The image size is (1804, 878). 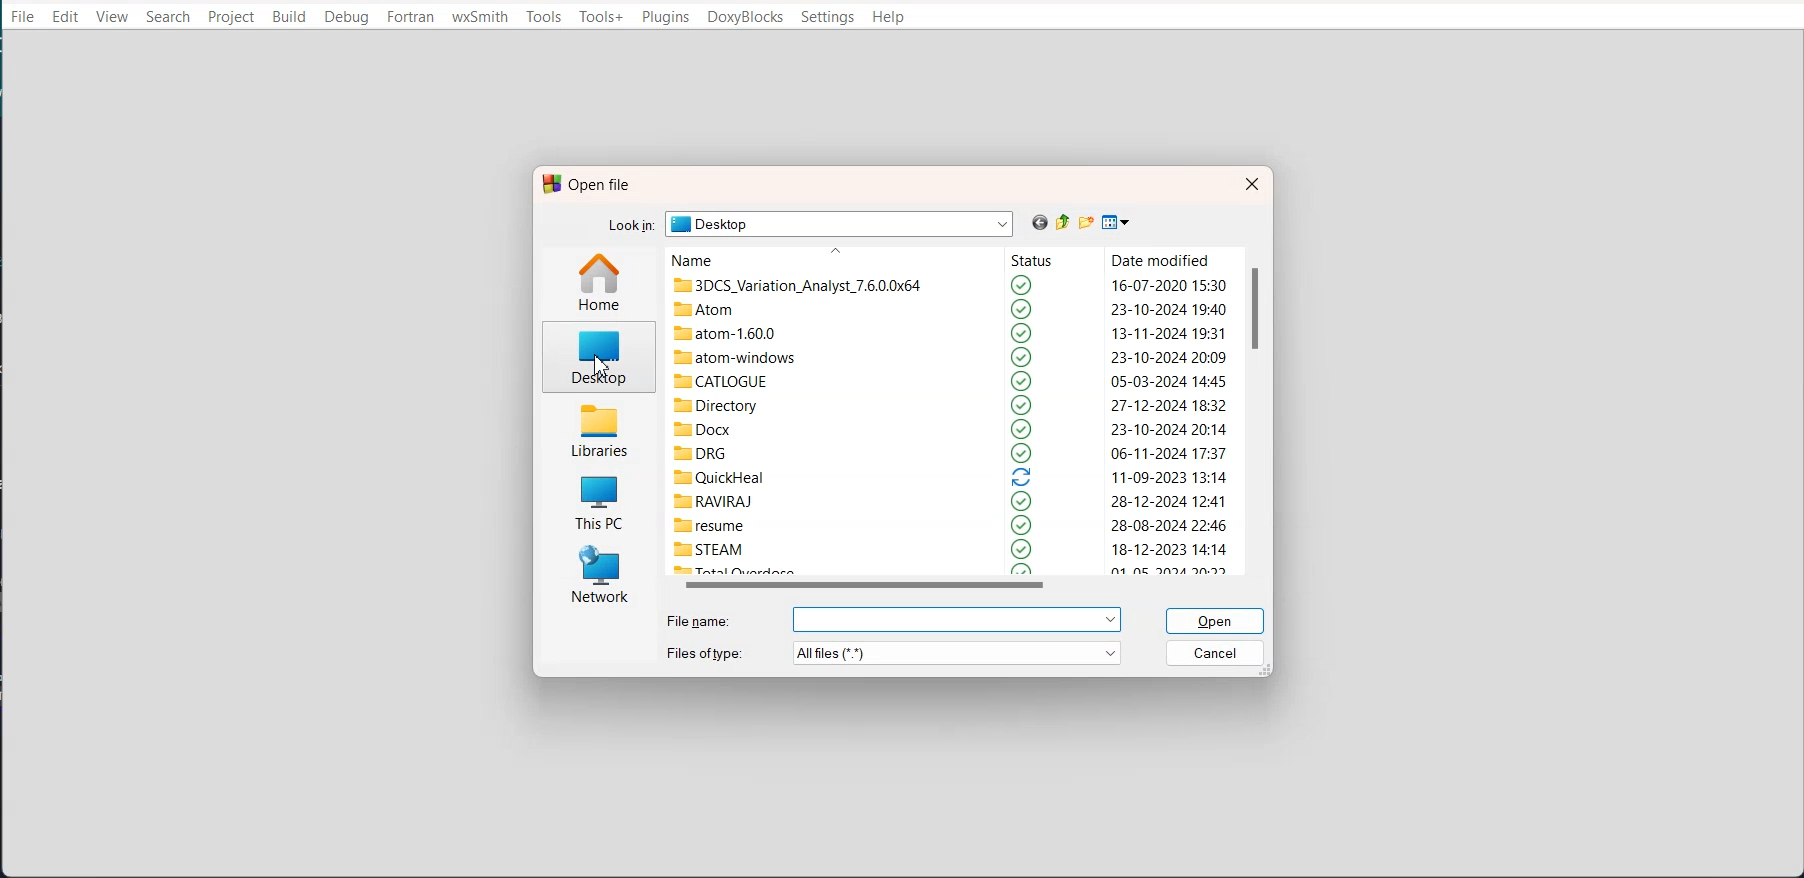 What do you see at coordinates (1256, 410) in the screenshot?
I see `Vertical scroll bar` at bounding box center [1256, 410].